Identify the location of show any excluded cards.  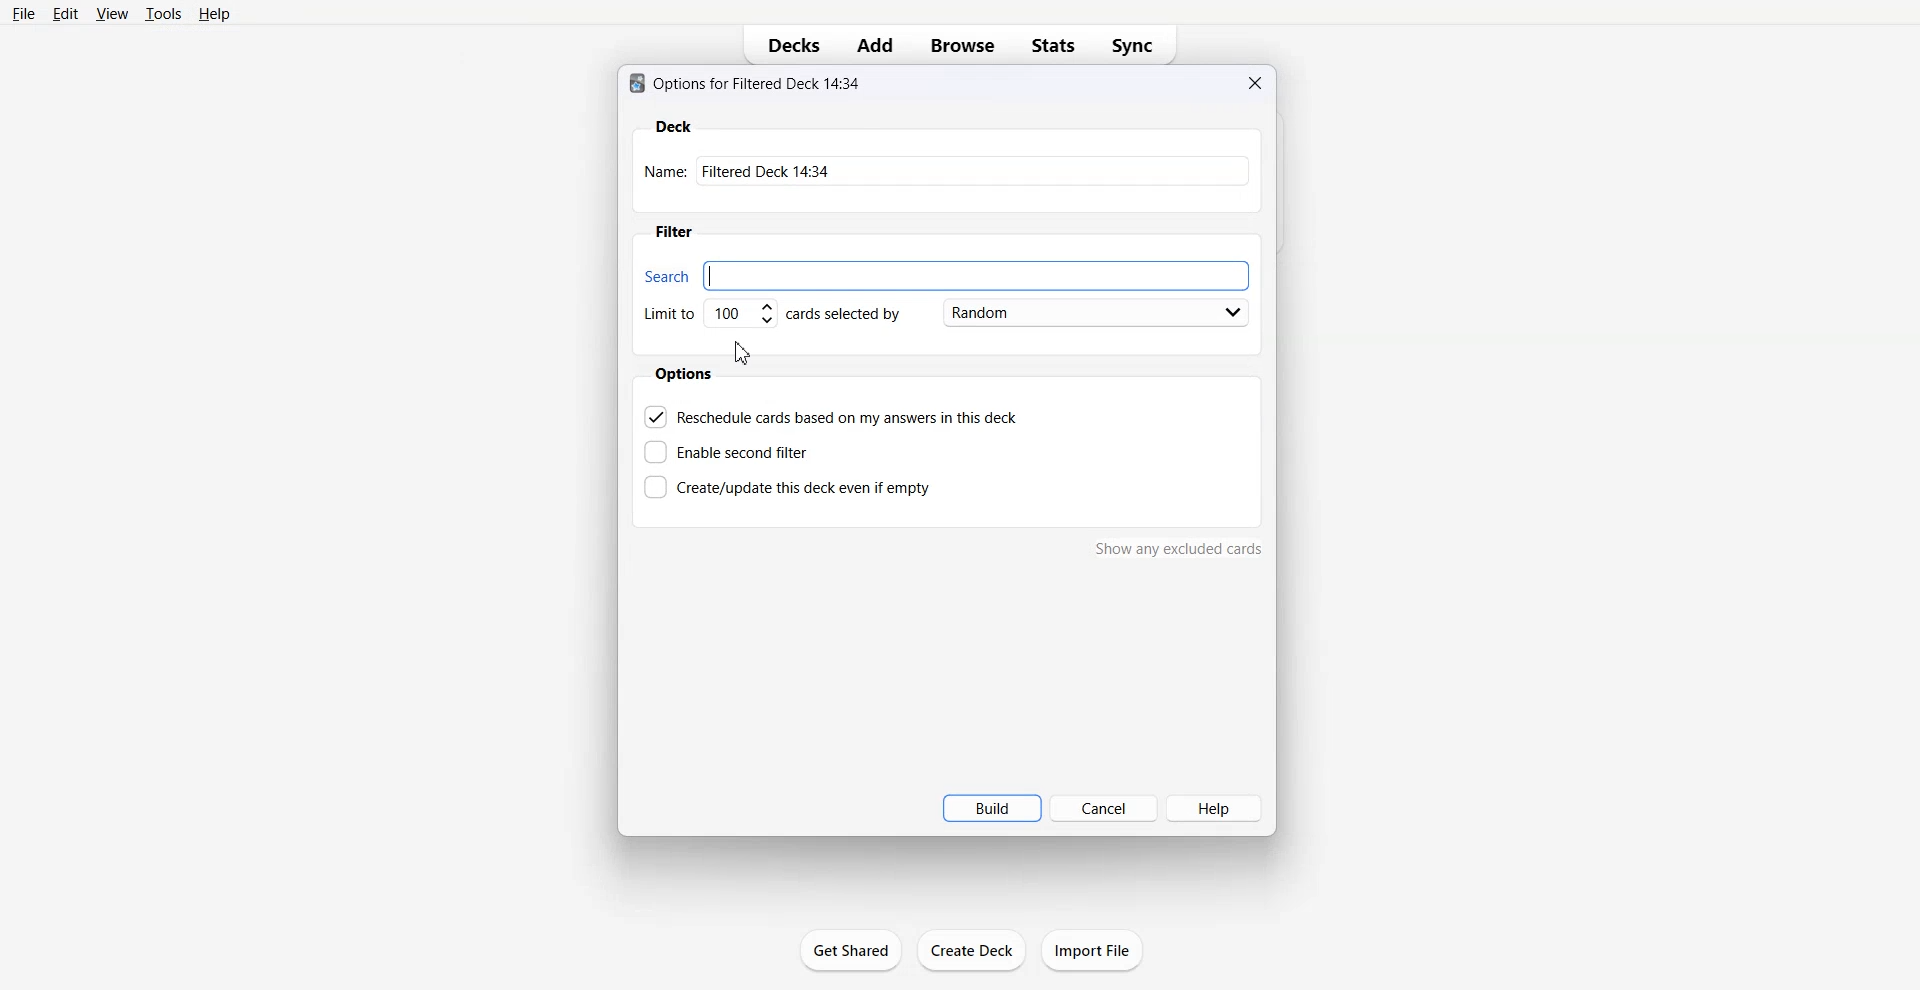
(1179, 548).